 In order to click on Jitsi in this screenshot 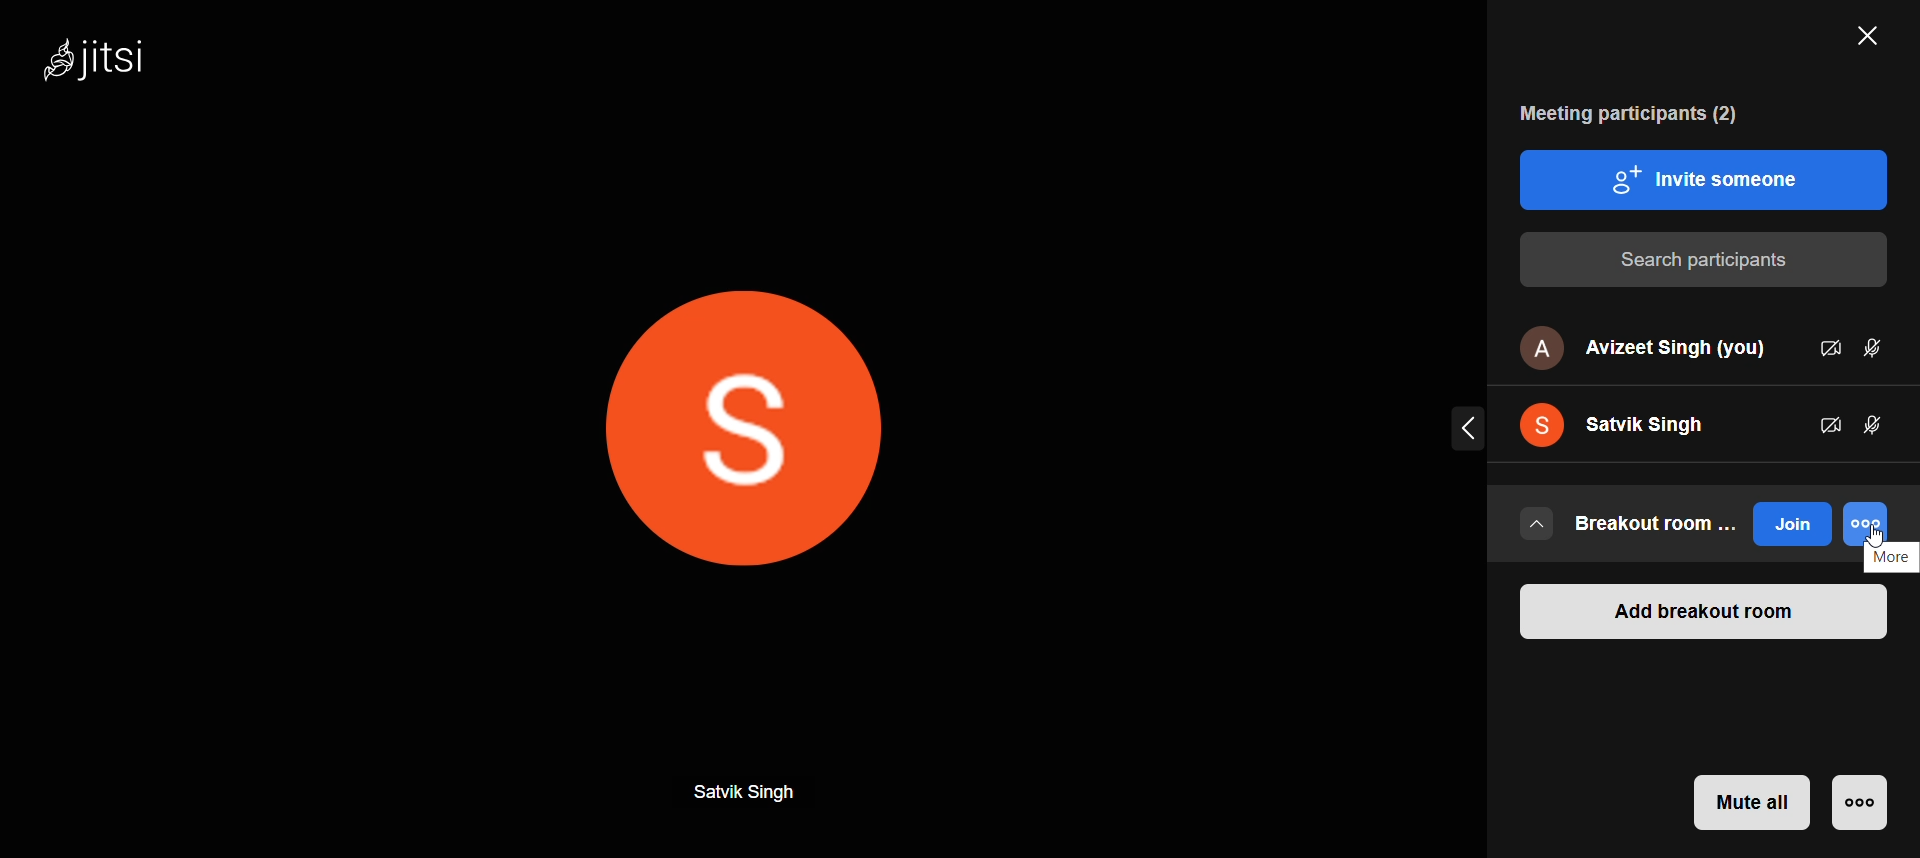, I will do `click(122, 67)`.